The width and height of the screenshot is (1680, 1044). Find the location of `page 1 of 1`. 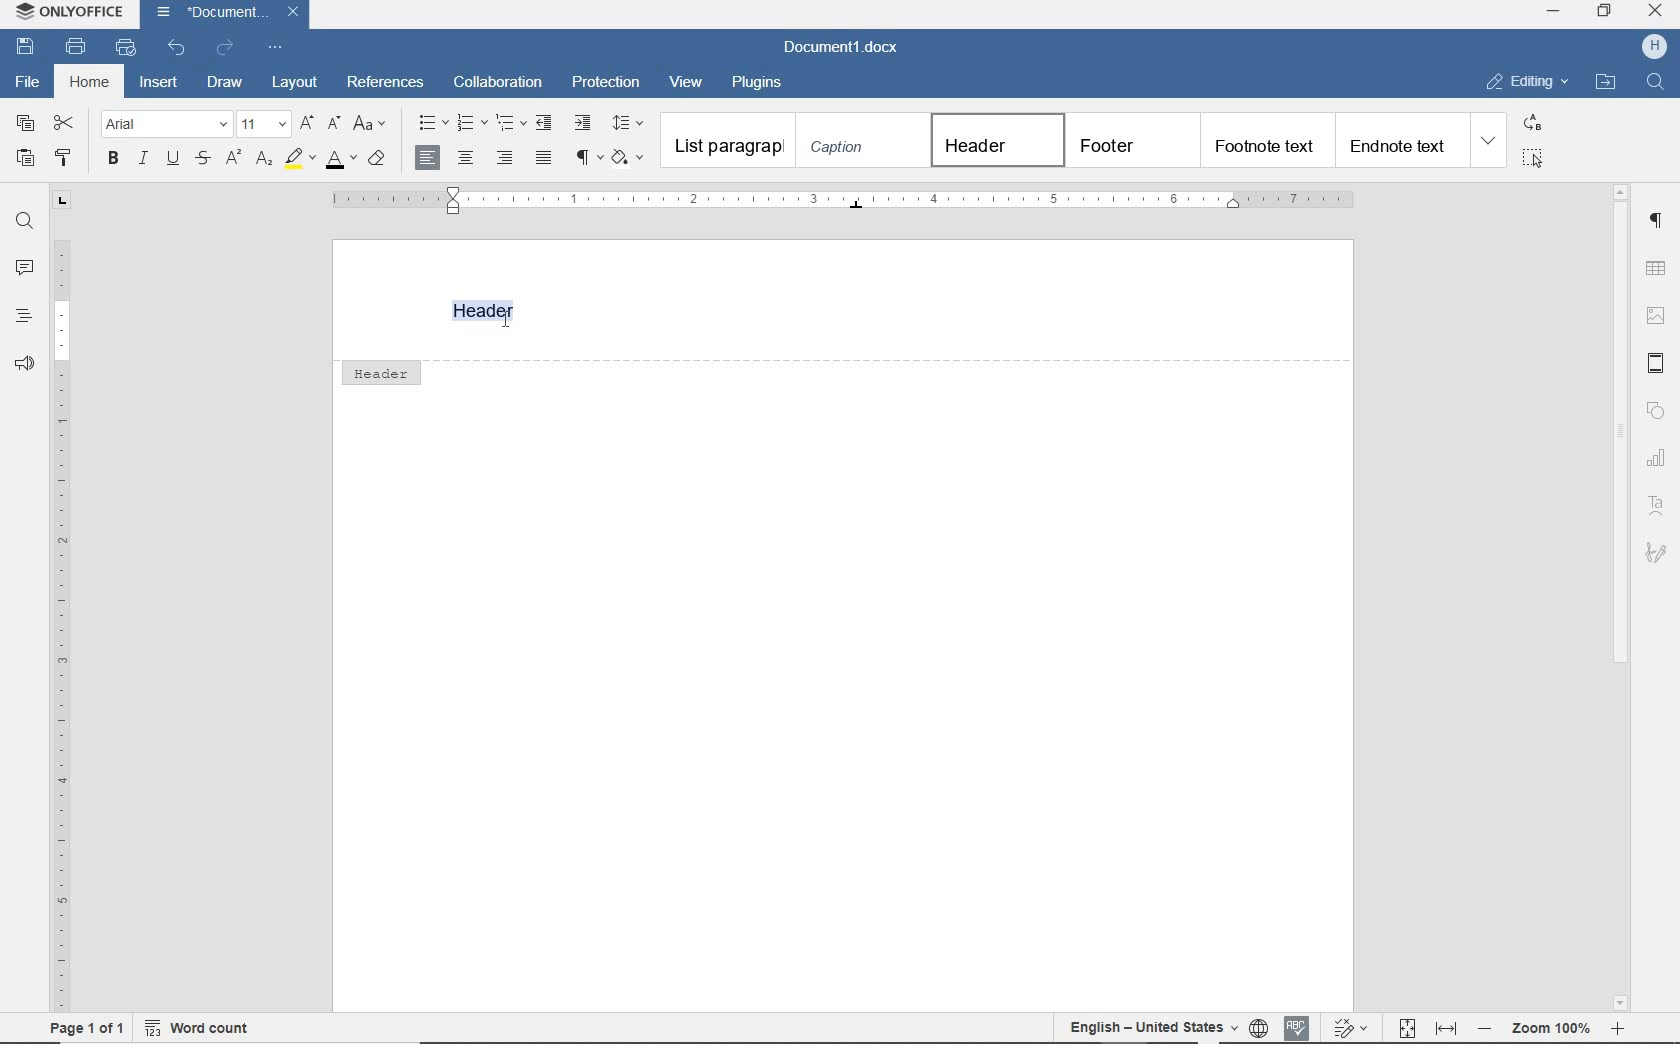

page 1 of 1 is located at coordinates (91, 1028).